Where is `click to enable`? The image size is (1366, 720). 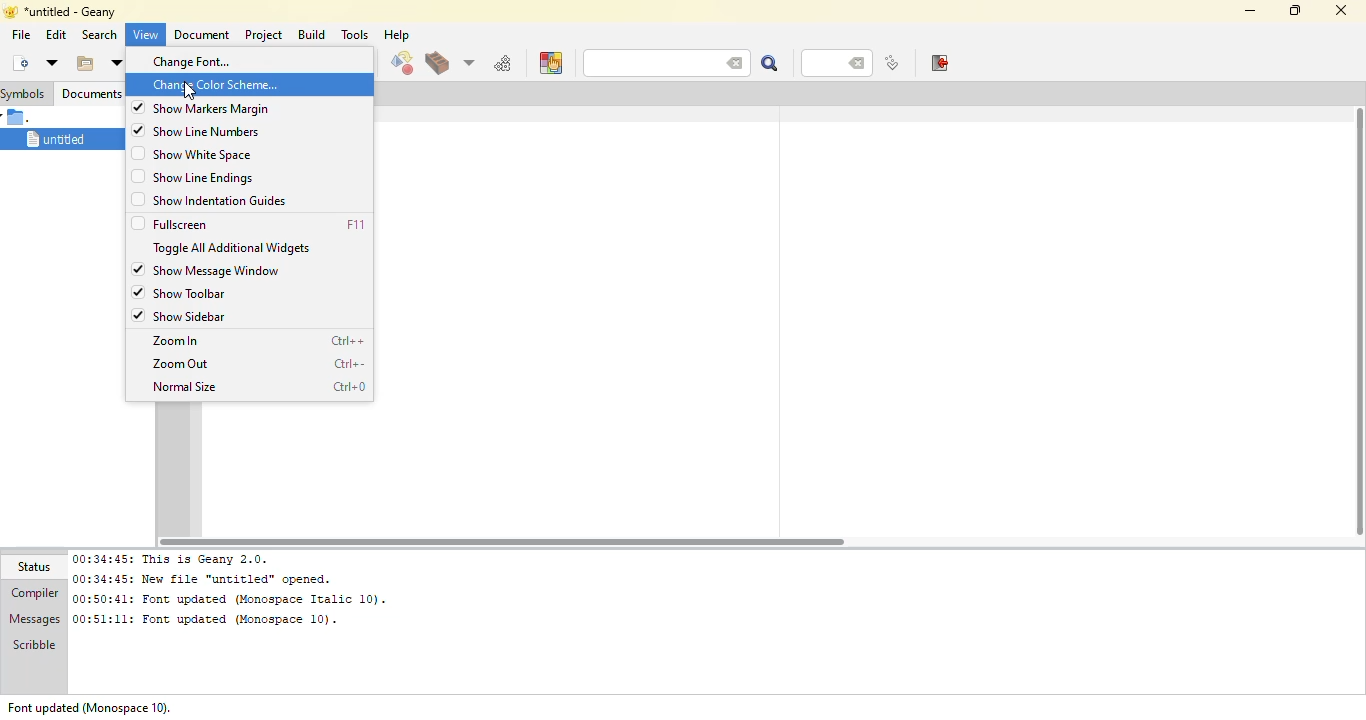
click to enable is located at coordinates (137, 200).